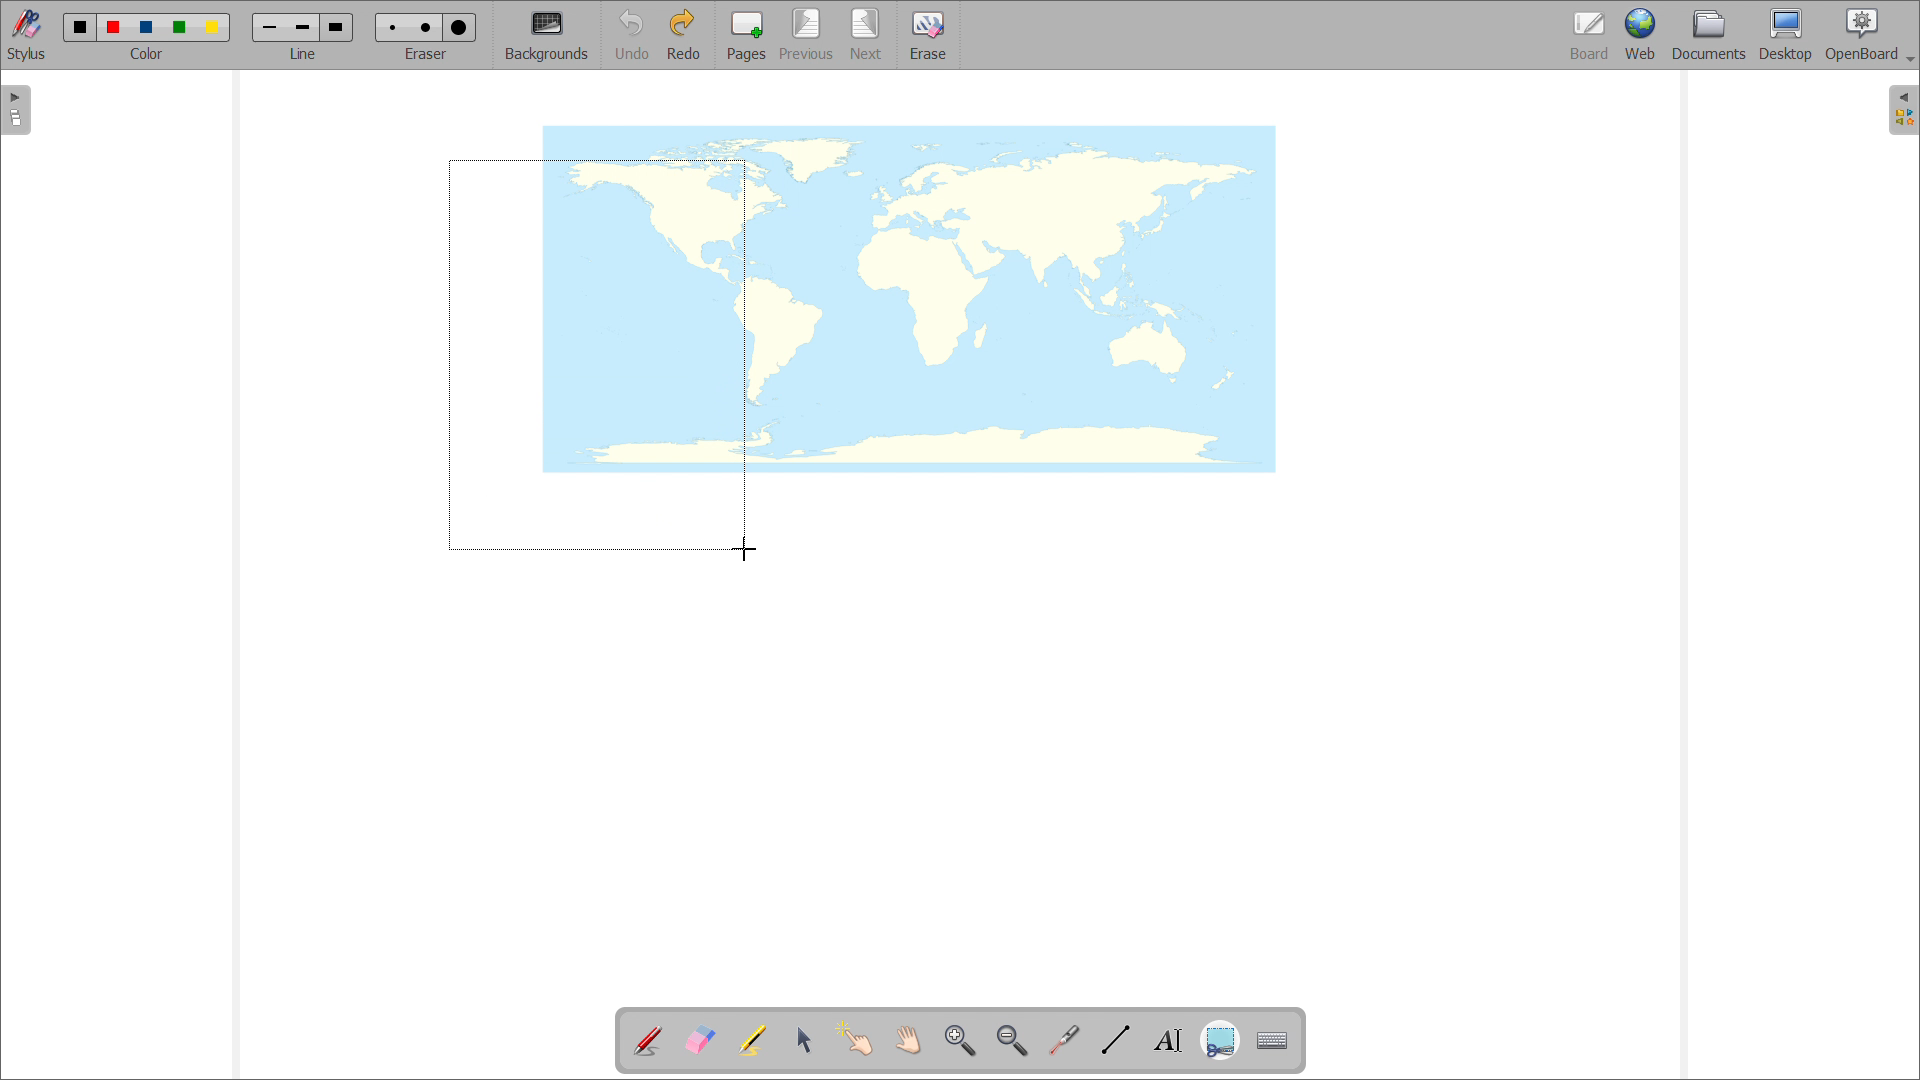 This screenshot has height=1080, width=1920. I want to click on highlights, so click(751, 1041).